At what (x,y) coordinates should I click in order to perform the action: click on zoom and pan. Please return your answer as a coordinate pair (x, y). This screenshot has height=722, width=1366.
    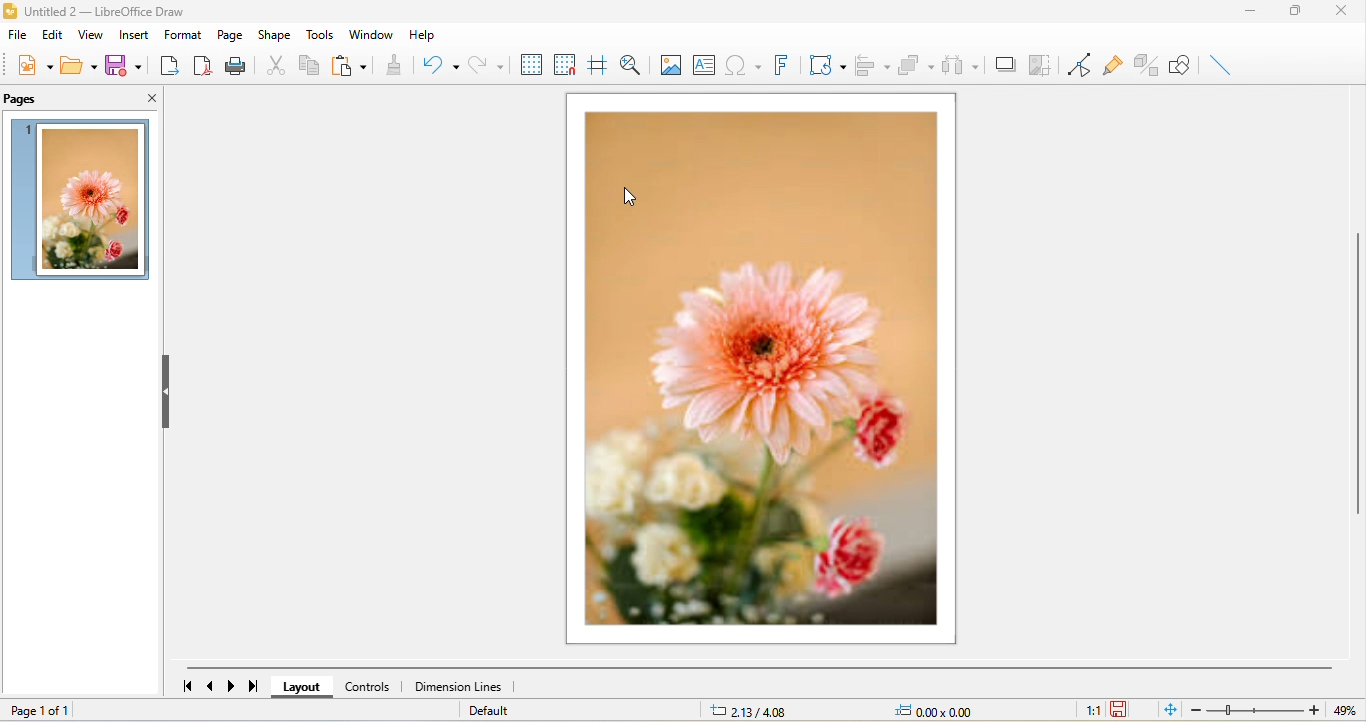
    Looking at the image, I should click on (631, 65).